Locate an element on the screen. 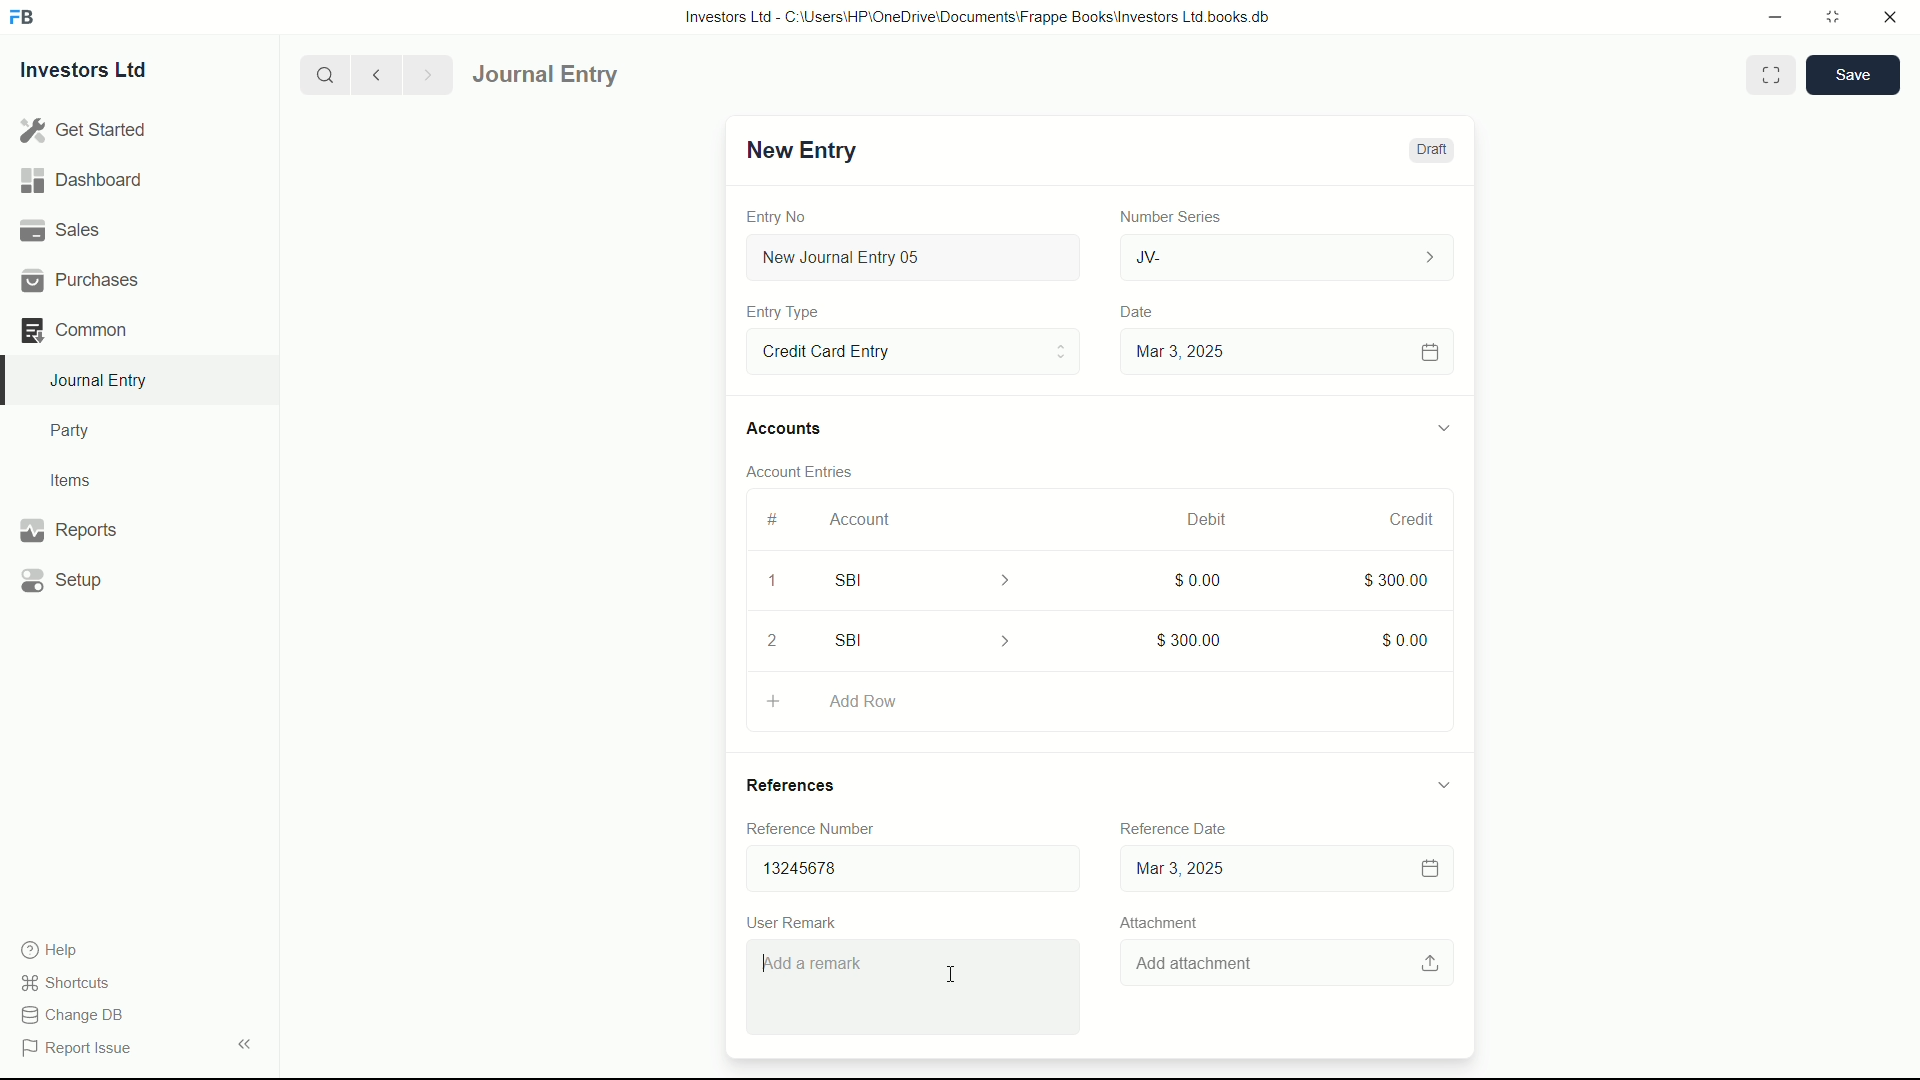 This screenshot has width=1920, height=1080. $0.00 is located at coordinates (1407, 636).